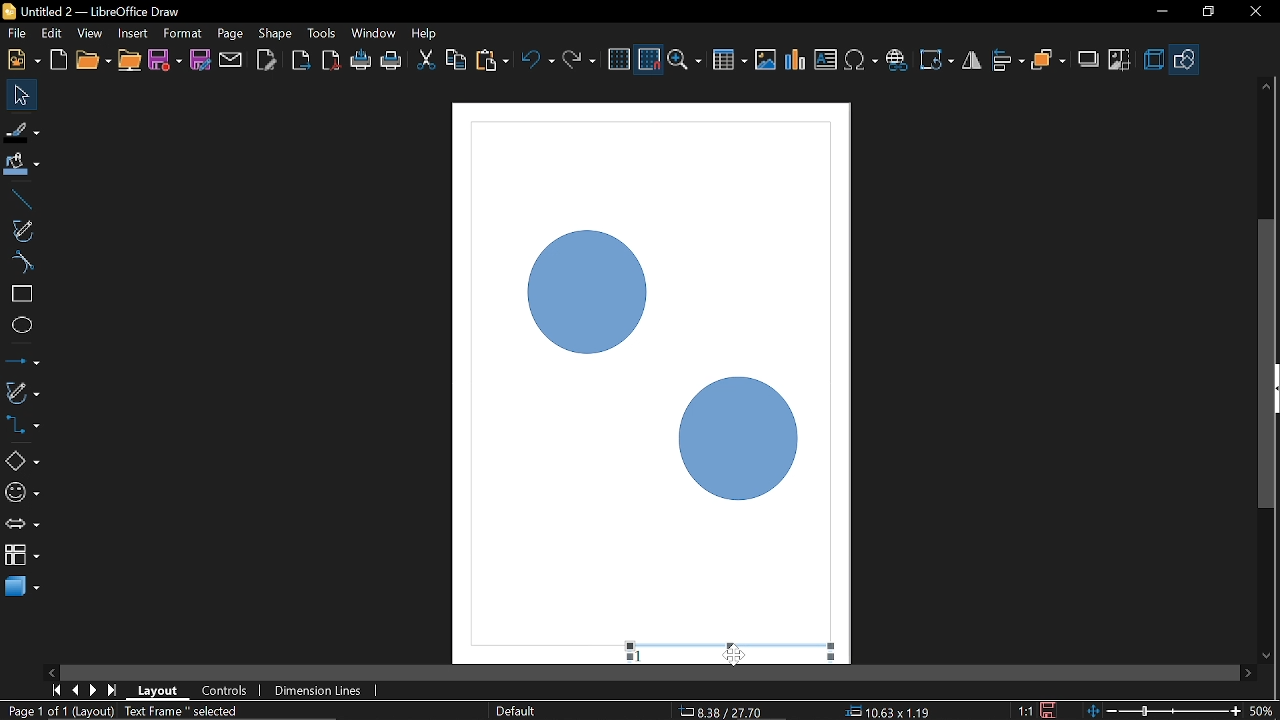 The image size is (1280, 720). Describe the element at coordinates (268, 59) in the screenshot. I see `Toggle edit mode` at that location.